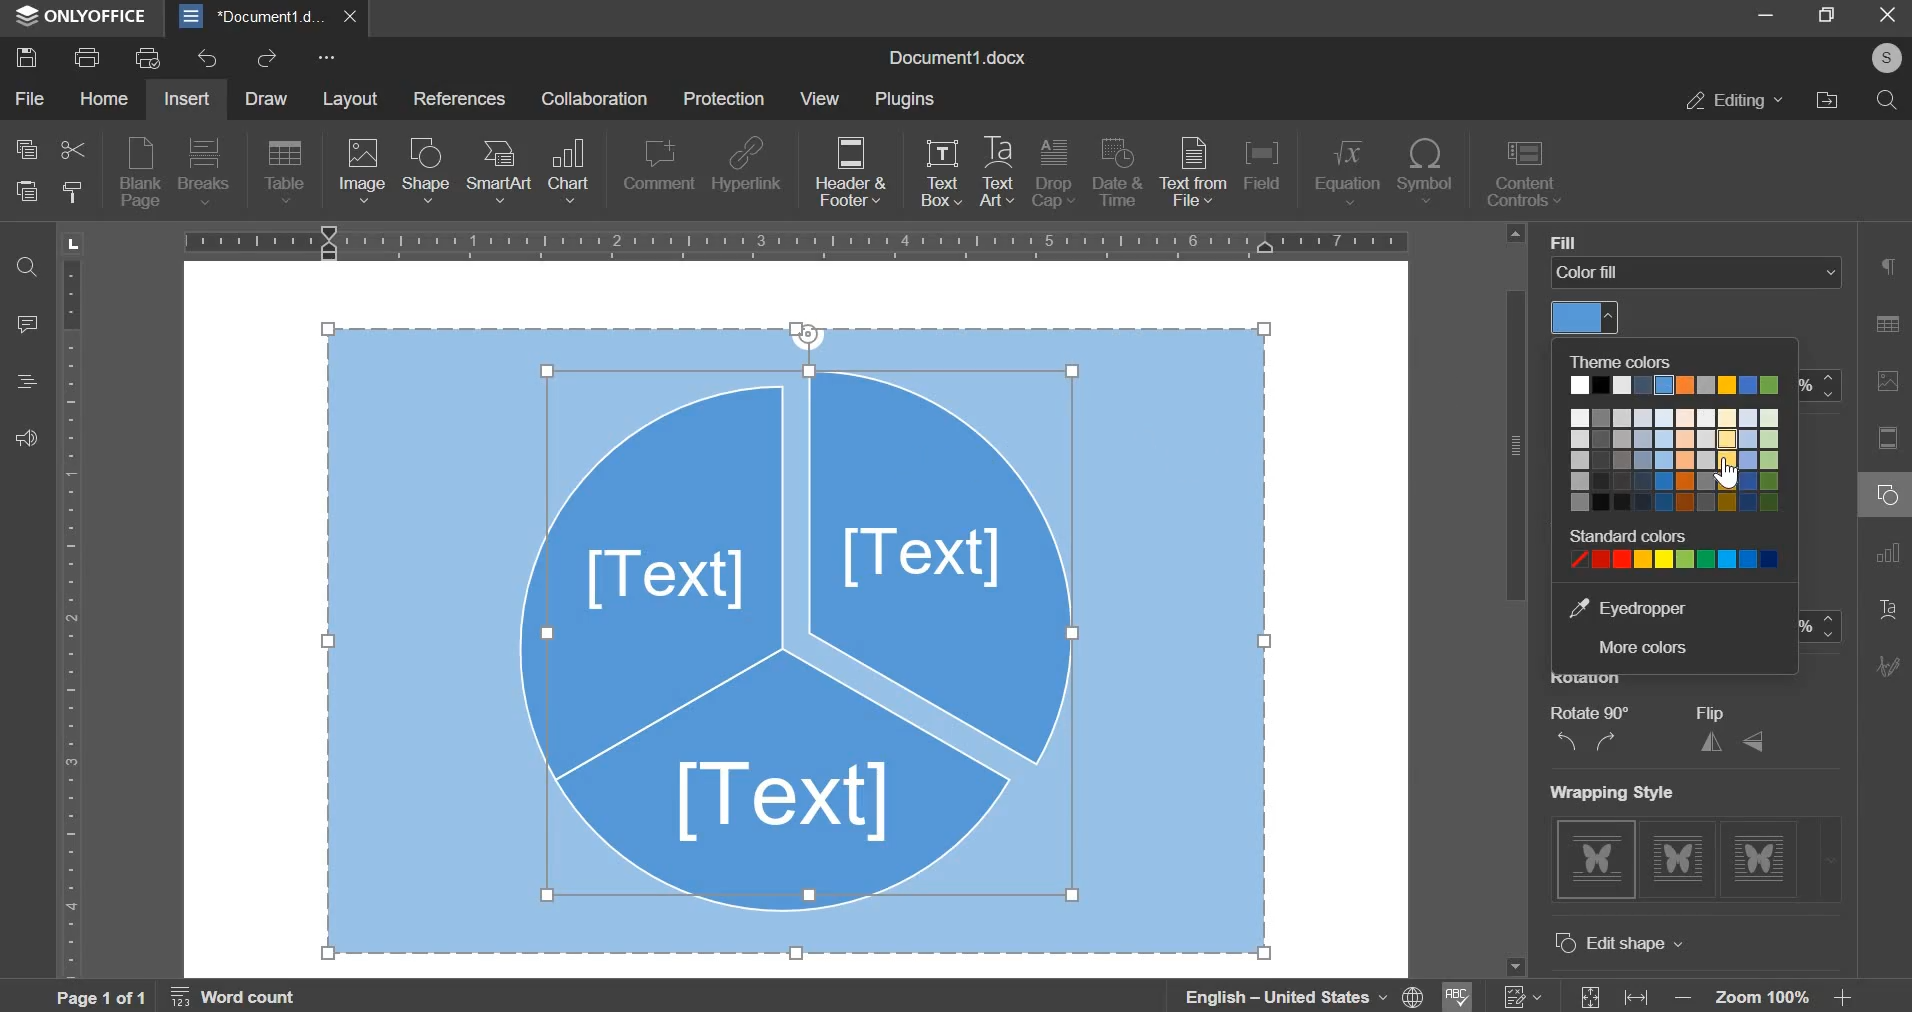  What do you see at coordinates (271, 15) in the screenshot?
I see `document1` at bounding box center [271, 15].